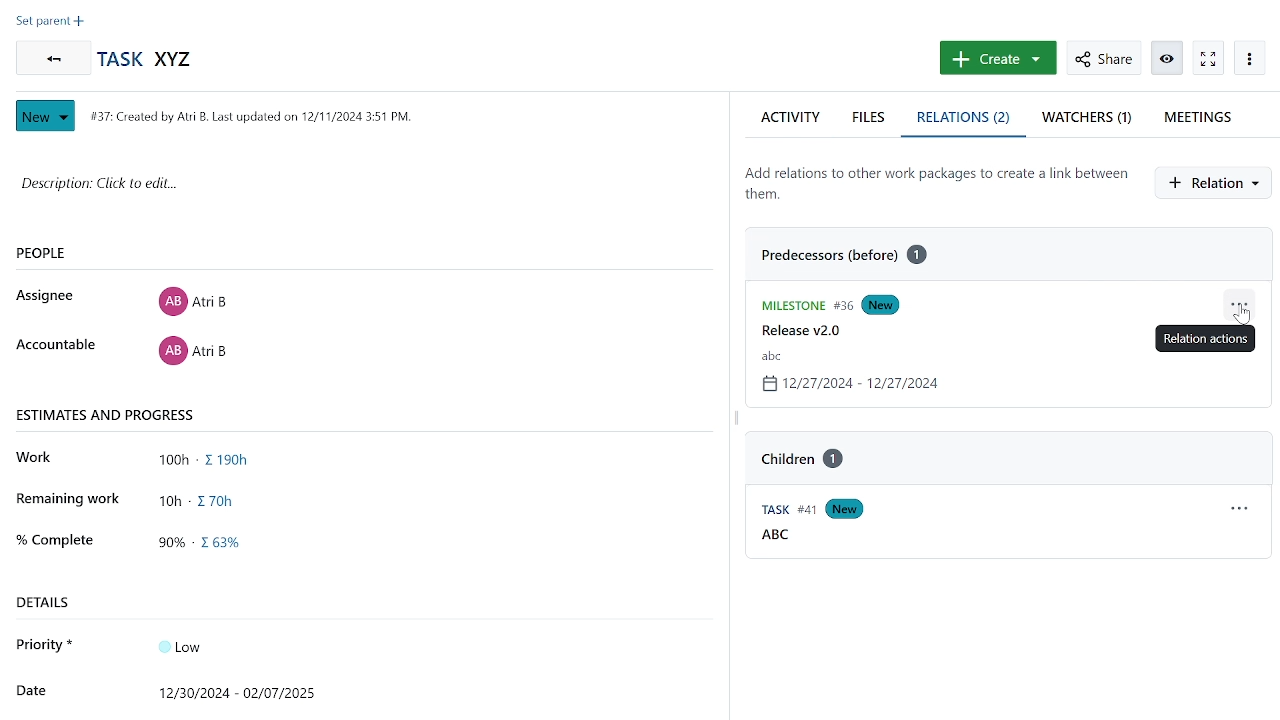 The image size is (1280, 720). Describe the element at coordinates (210, 461) in the screenshot. I see `total work` at that location.